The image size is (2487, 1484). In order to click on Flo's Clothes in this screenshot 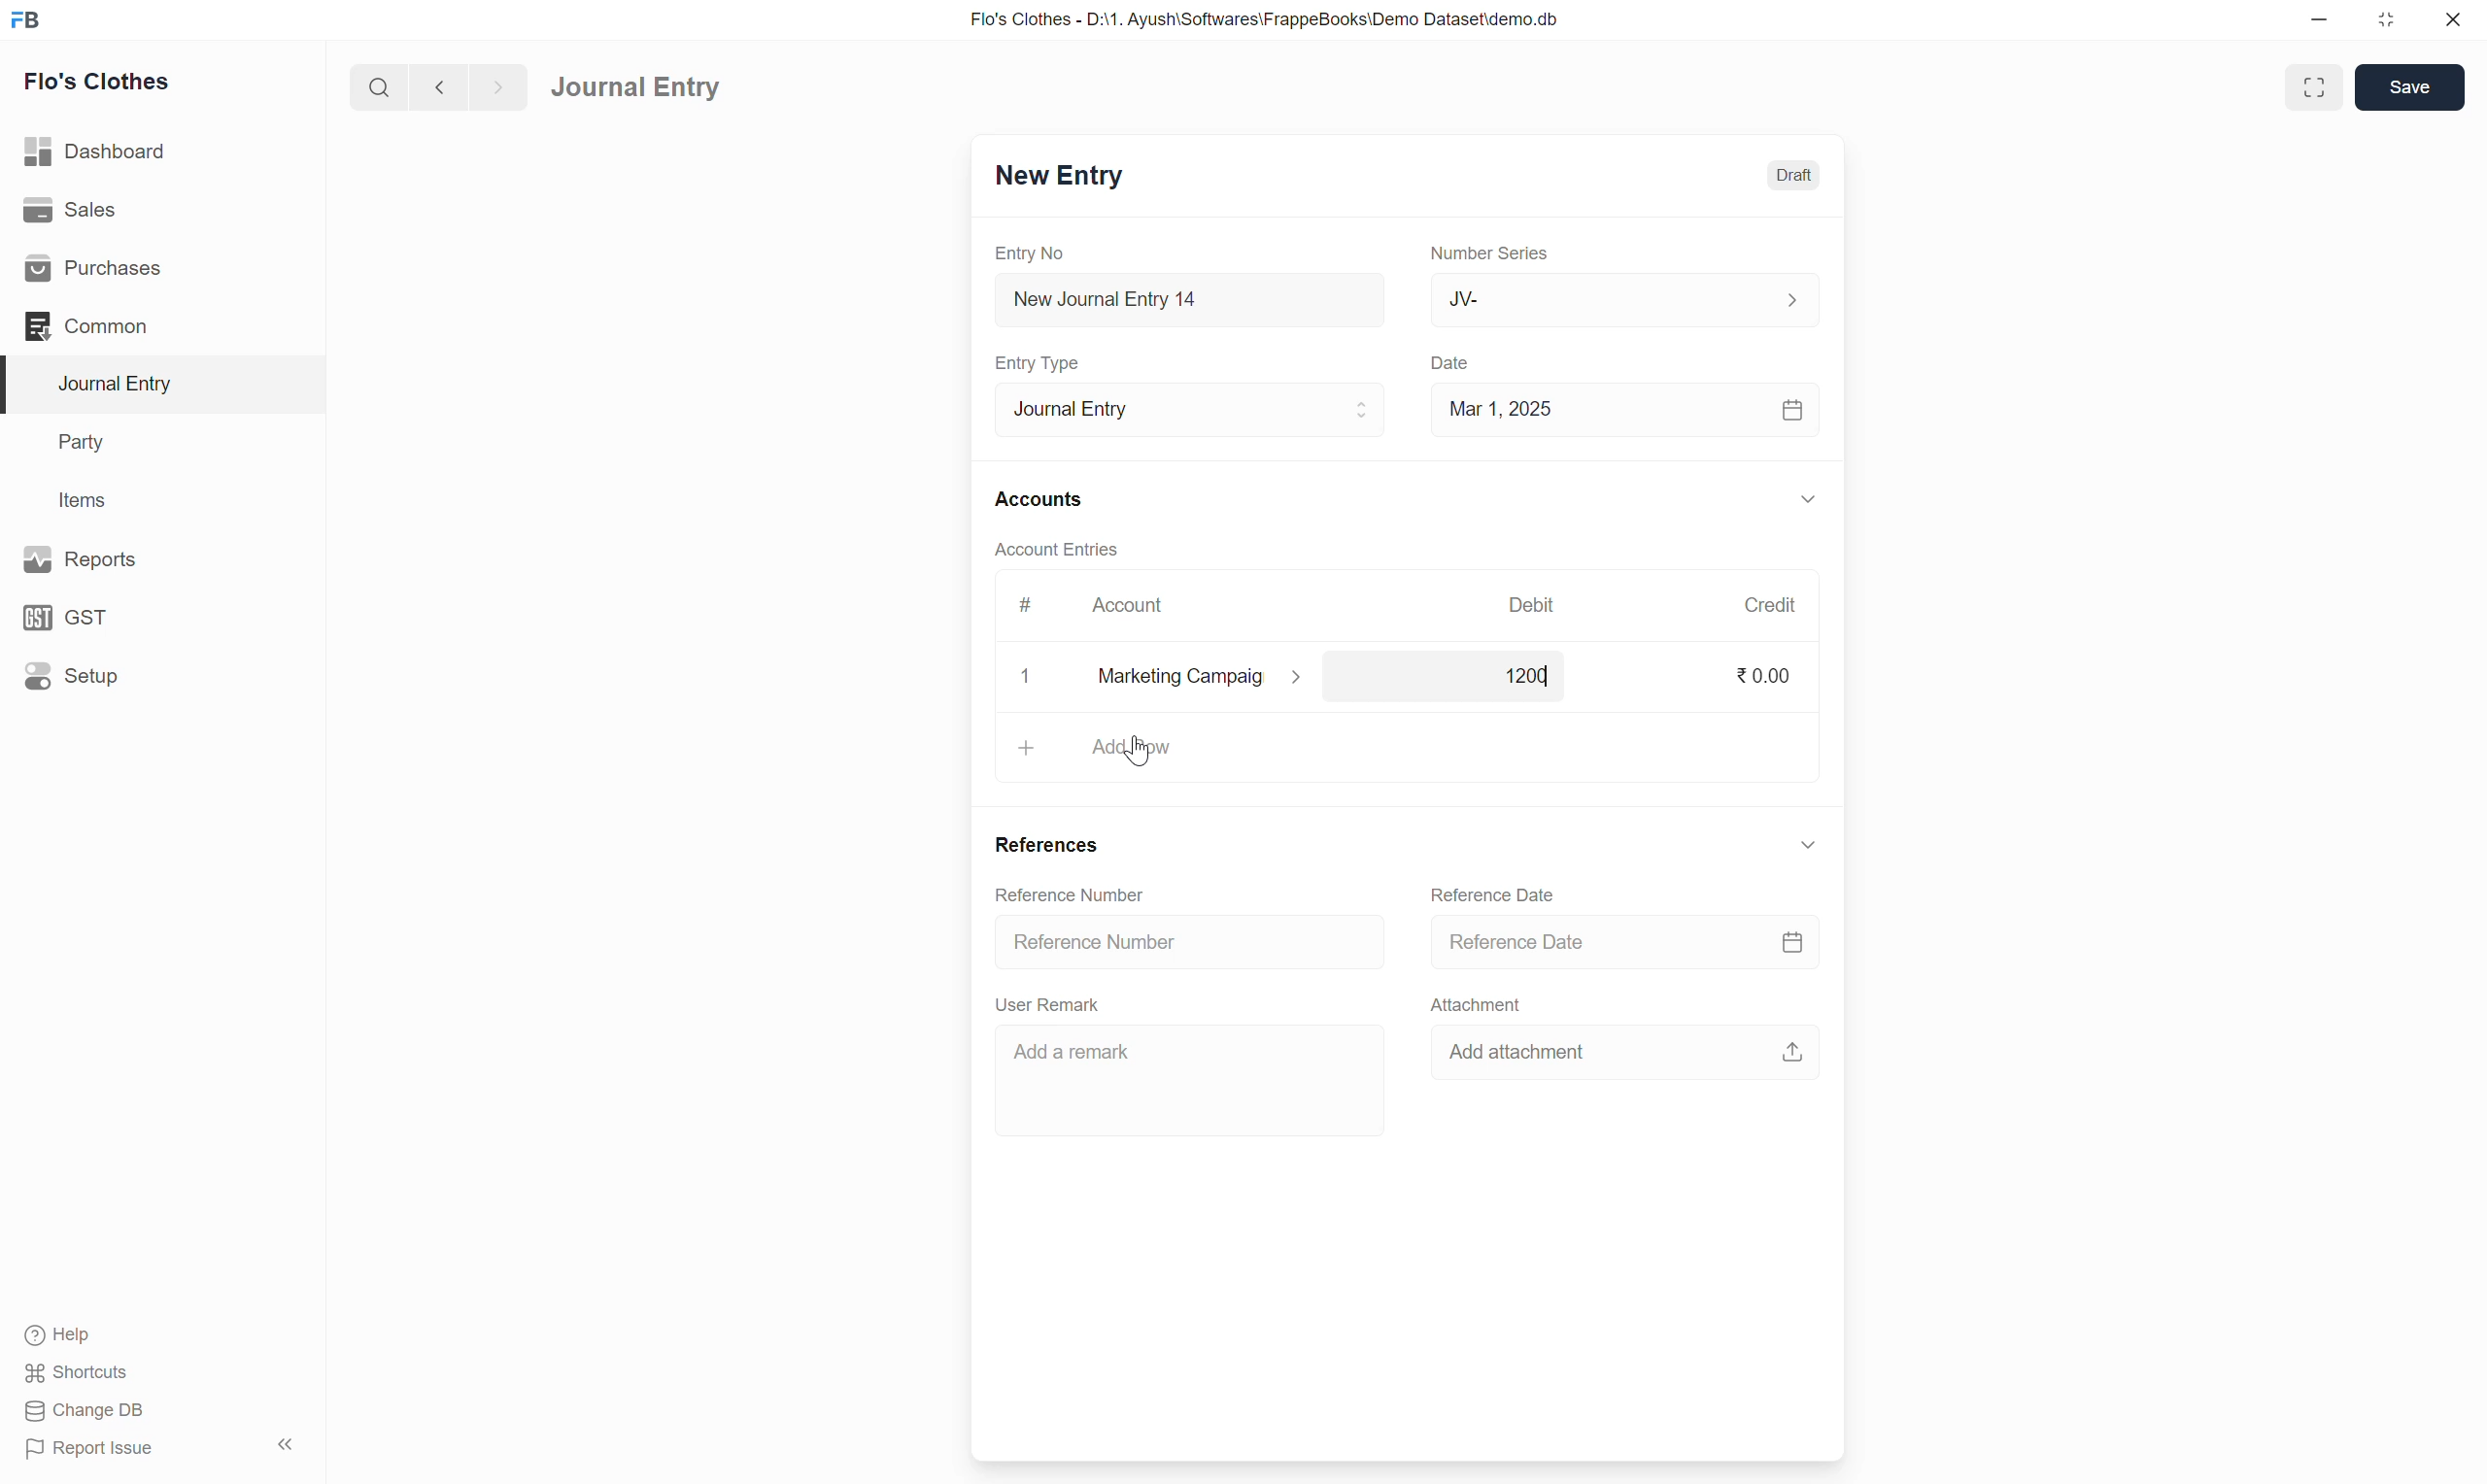, I will do `click(101, 81)`.